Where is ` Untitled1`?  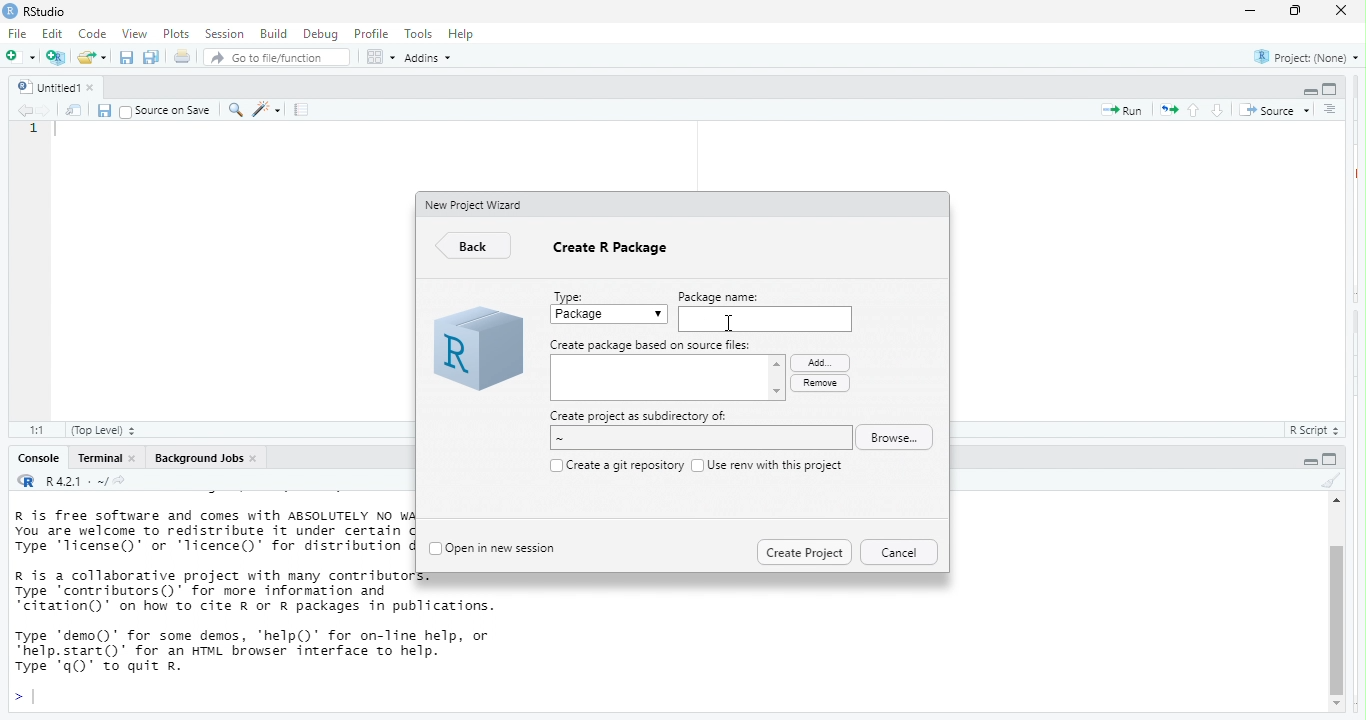
 Untitled1 is located at coordinates (45, 85).